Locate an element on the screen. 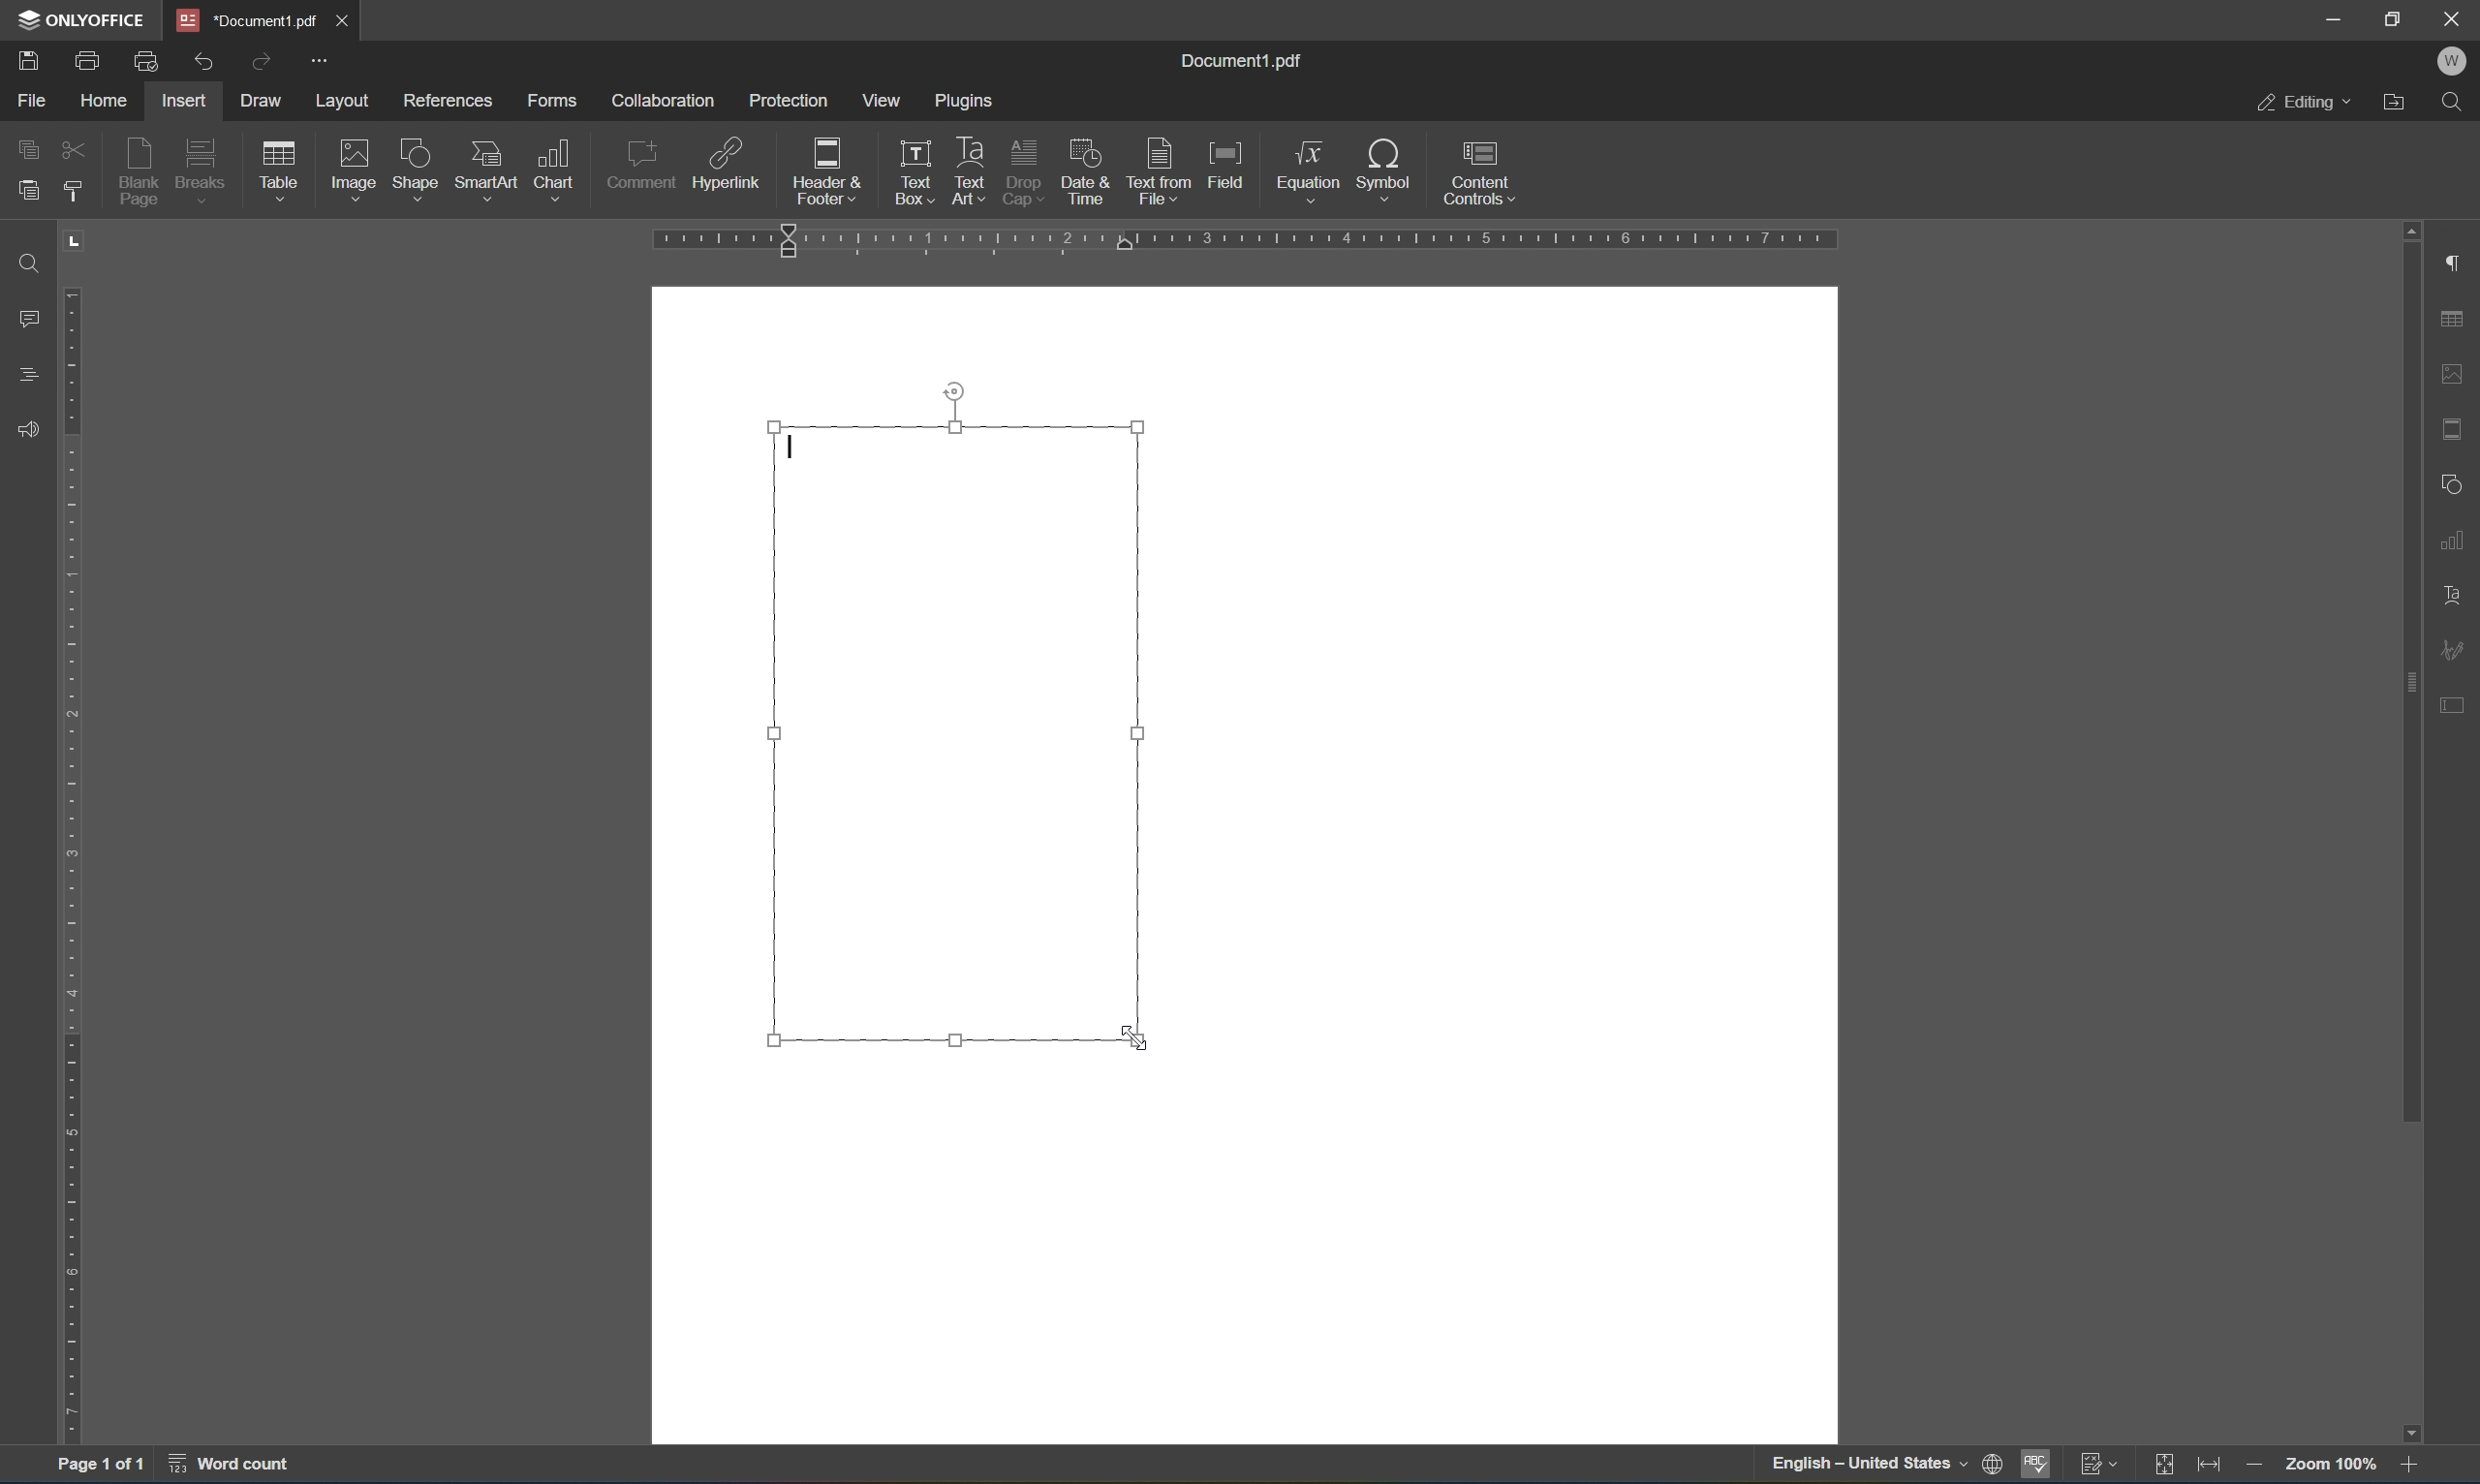  smart art is located at coordinates (489, 170).